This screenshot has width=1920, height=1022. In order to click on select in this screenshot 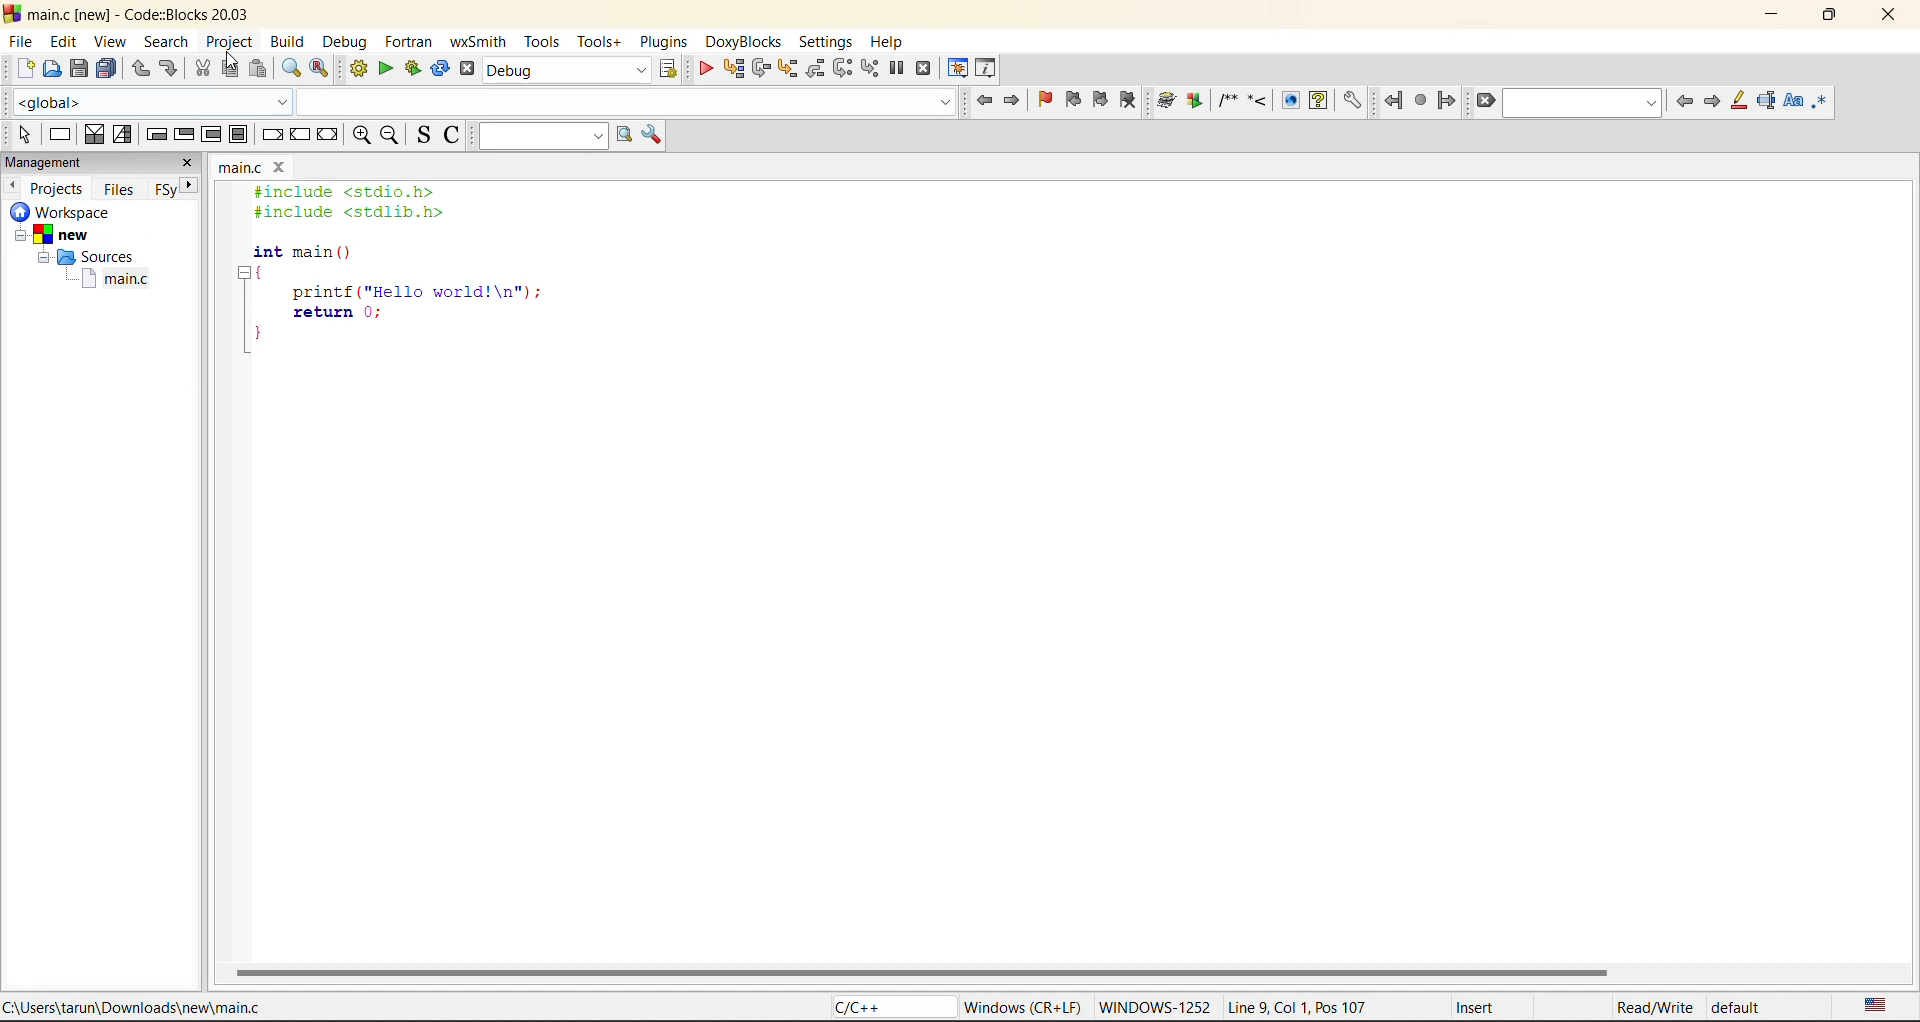, I will do `click(19, 131)`.